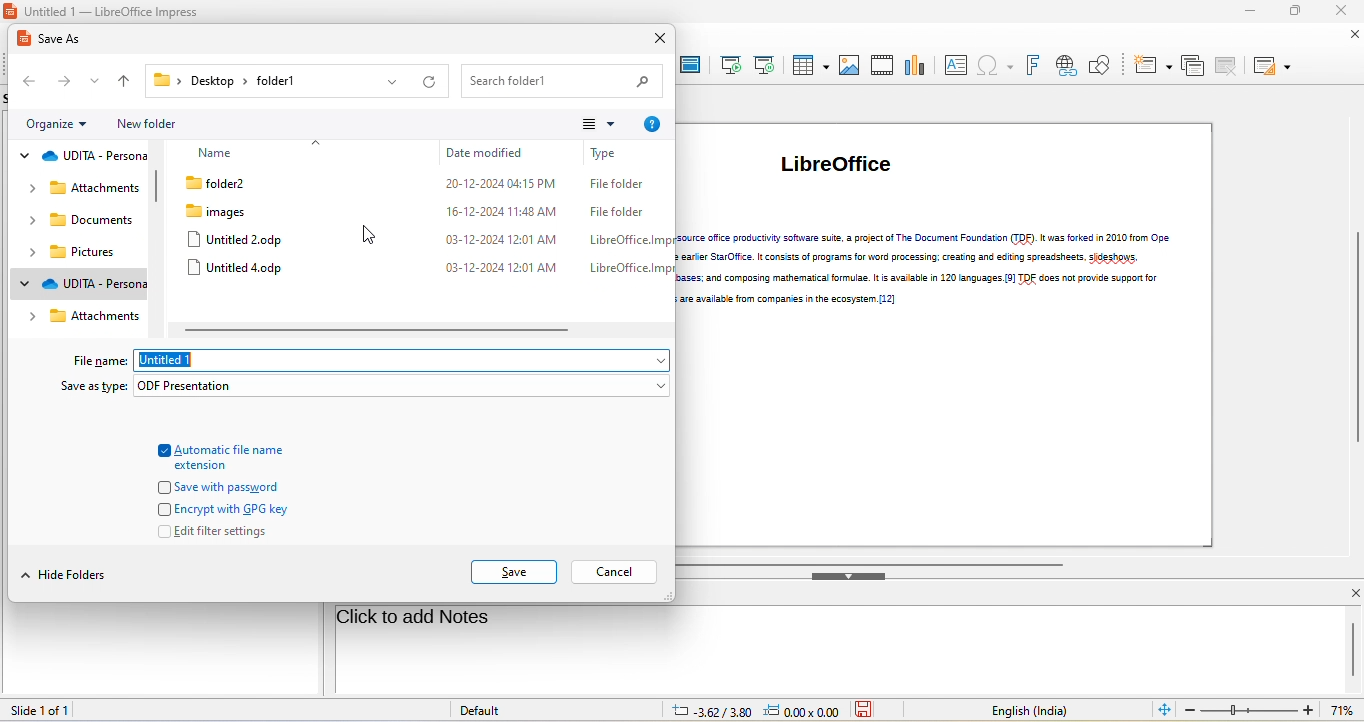 This screenshot has width=1364, height=722. Describe the element at coordinates (1028, 709) in the screenshot. I see `text language` at that location.